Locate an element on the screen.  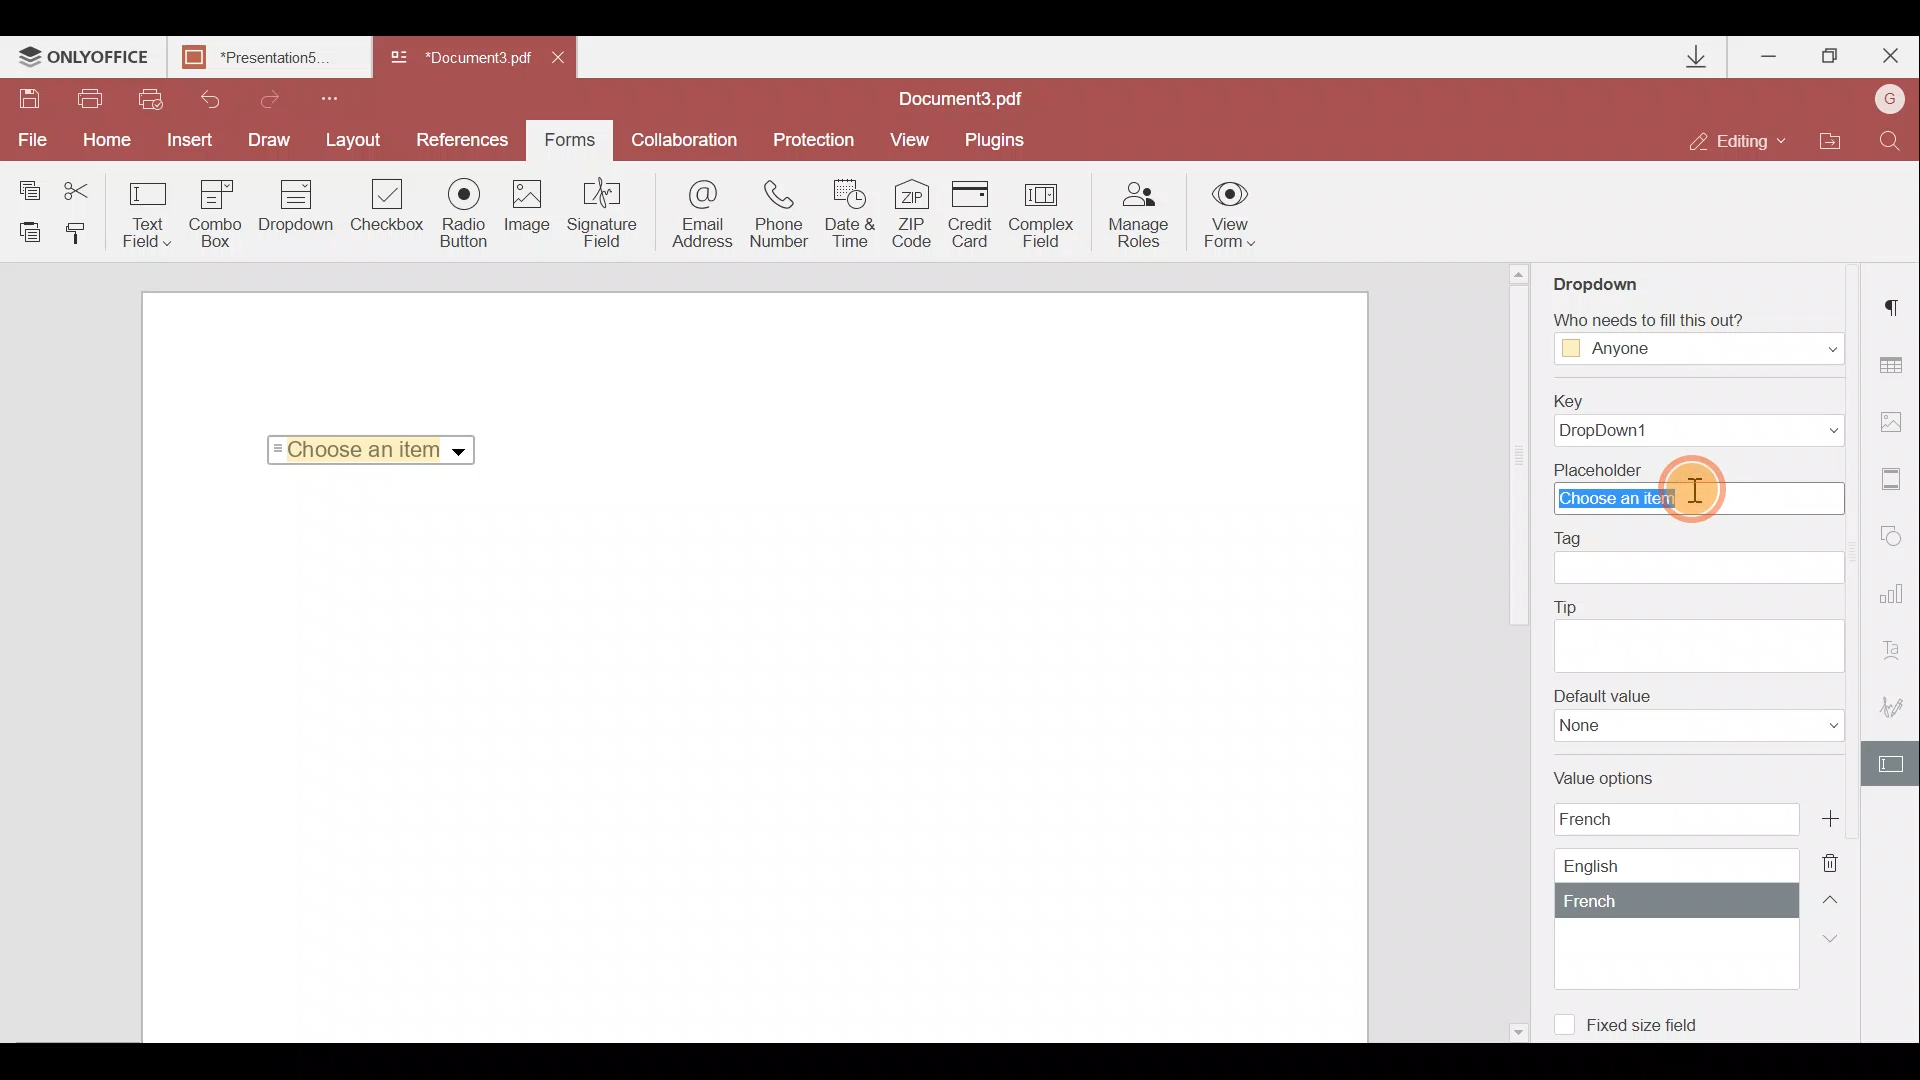
Presentation5 is located at coordinates (265, 59).